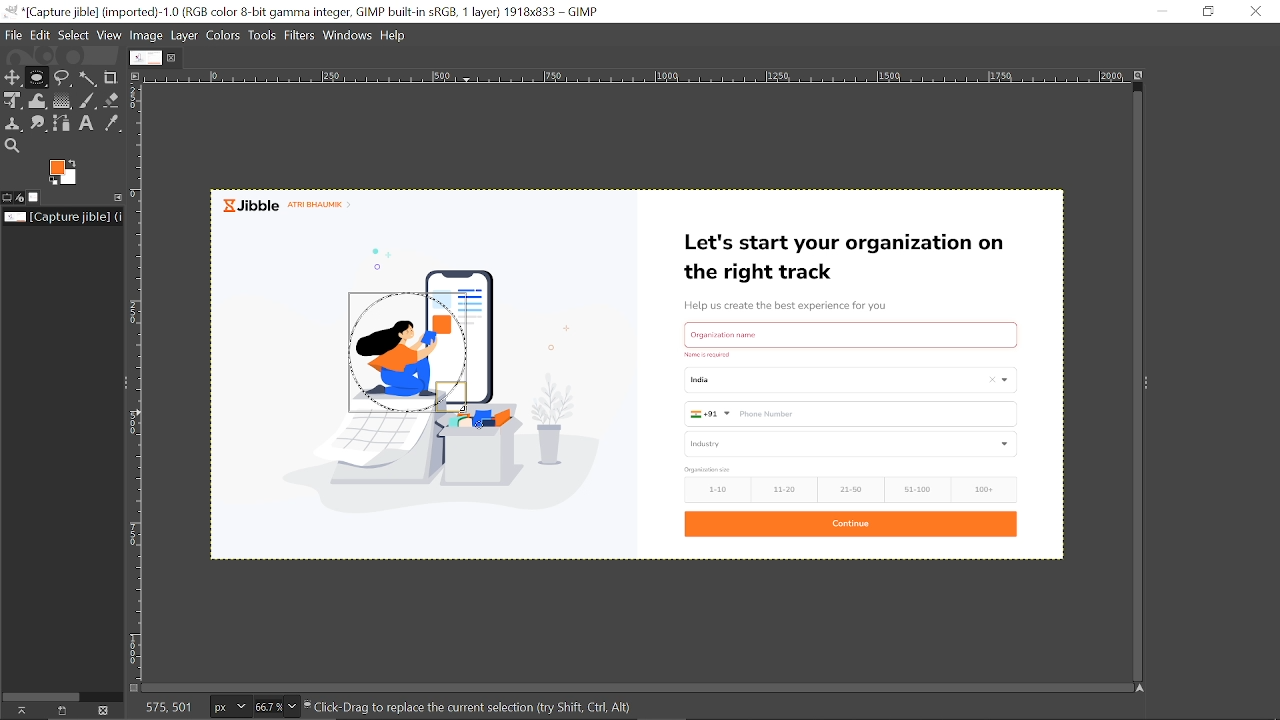  Describe the element at coordinates (224, 34) in the screenshot. I see `Colors` at that location.